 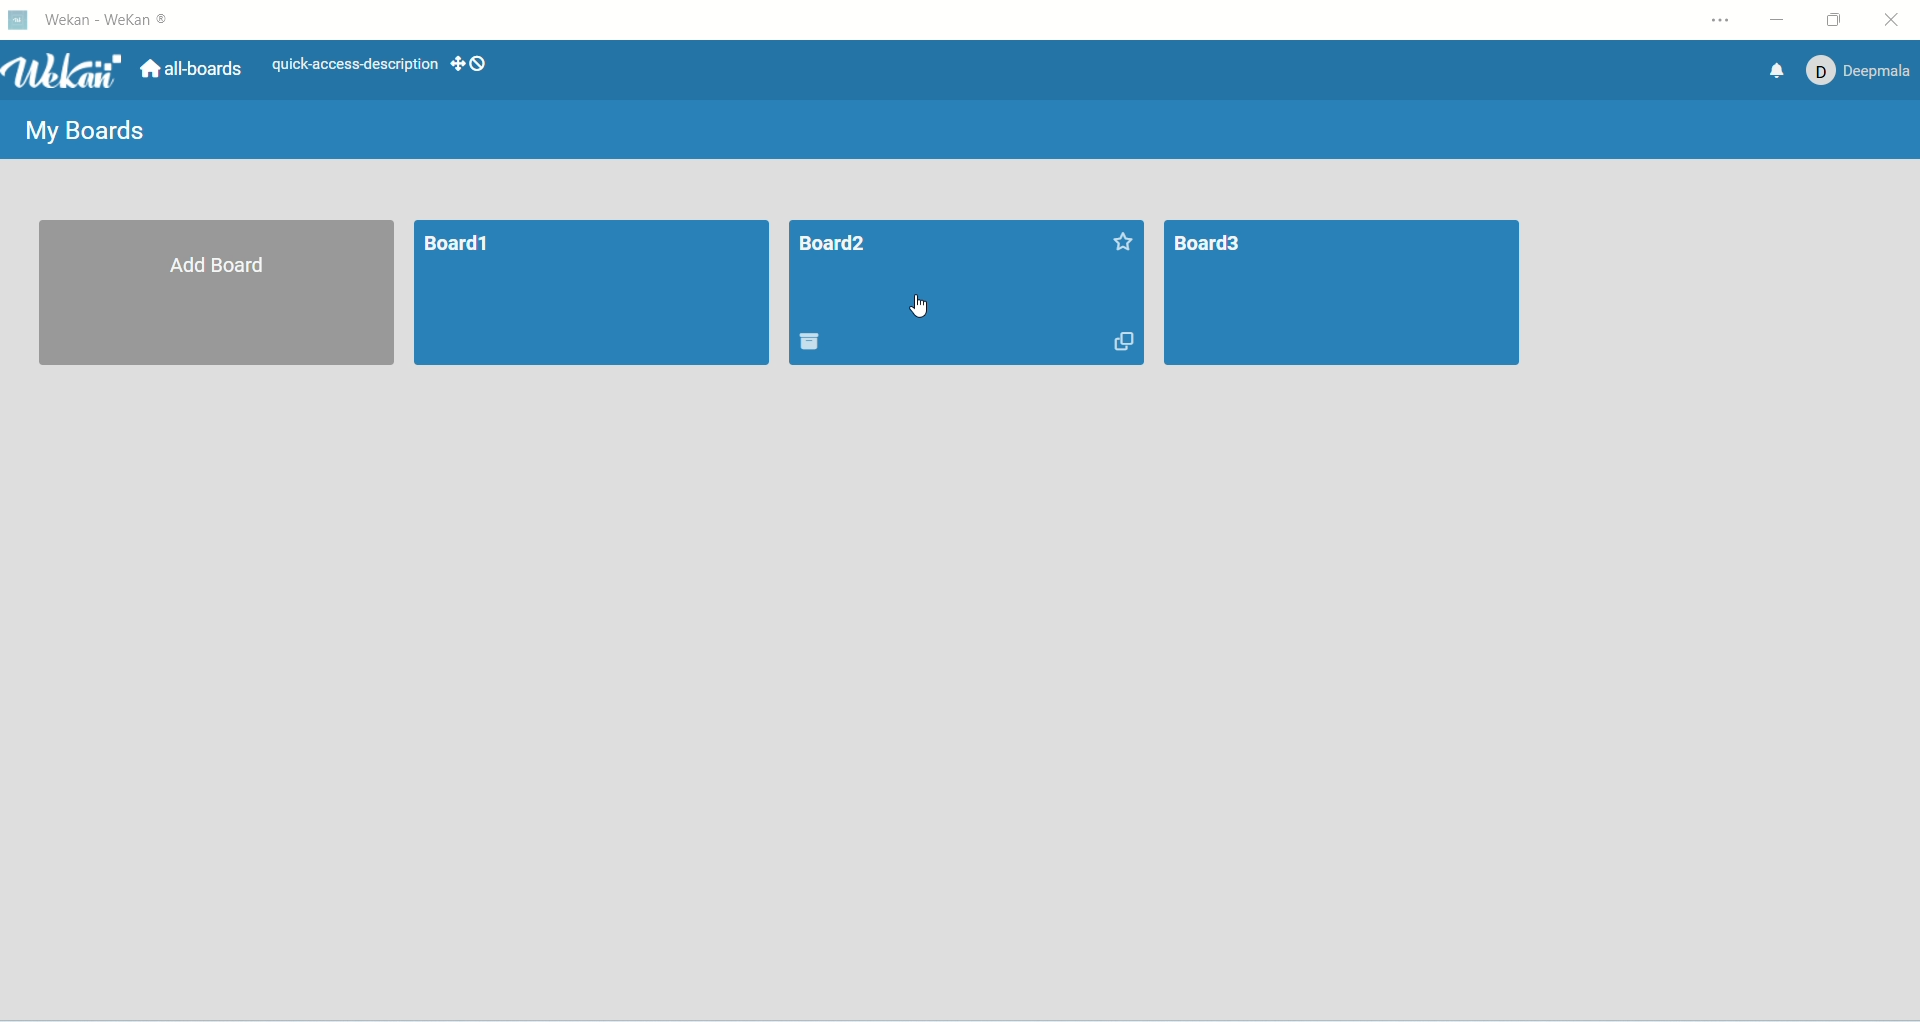 What do you see at coordinates (1831, 20) in the screenshot?
I see `maximize` at bounding box center [1831, 20].